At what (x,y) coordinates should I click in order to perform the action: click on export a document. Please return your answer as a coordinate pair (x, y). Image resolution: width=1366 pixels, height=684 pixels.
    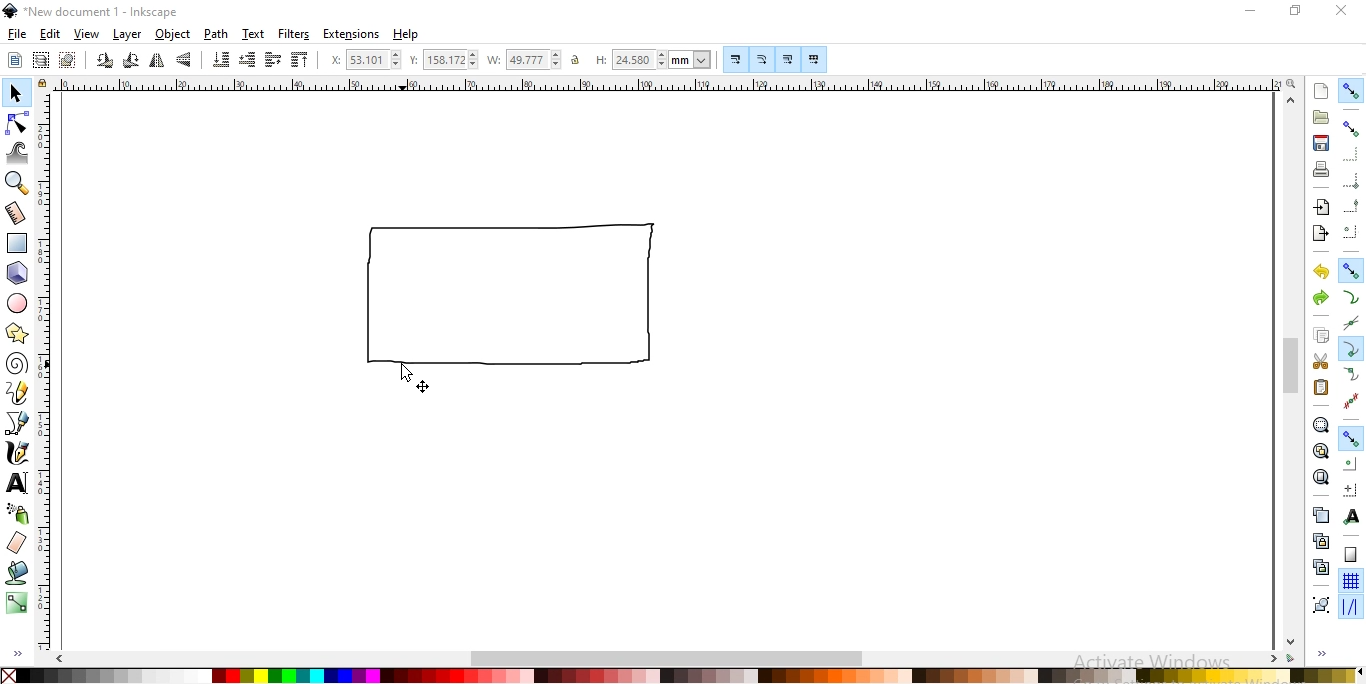
    Looking at the image, I should click on (1319, 234).